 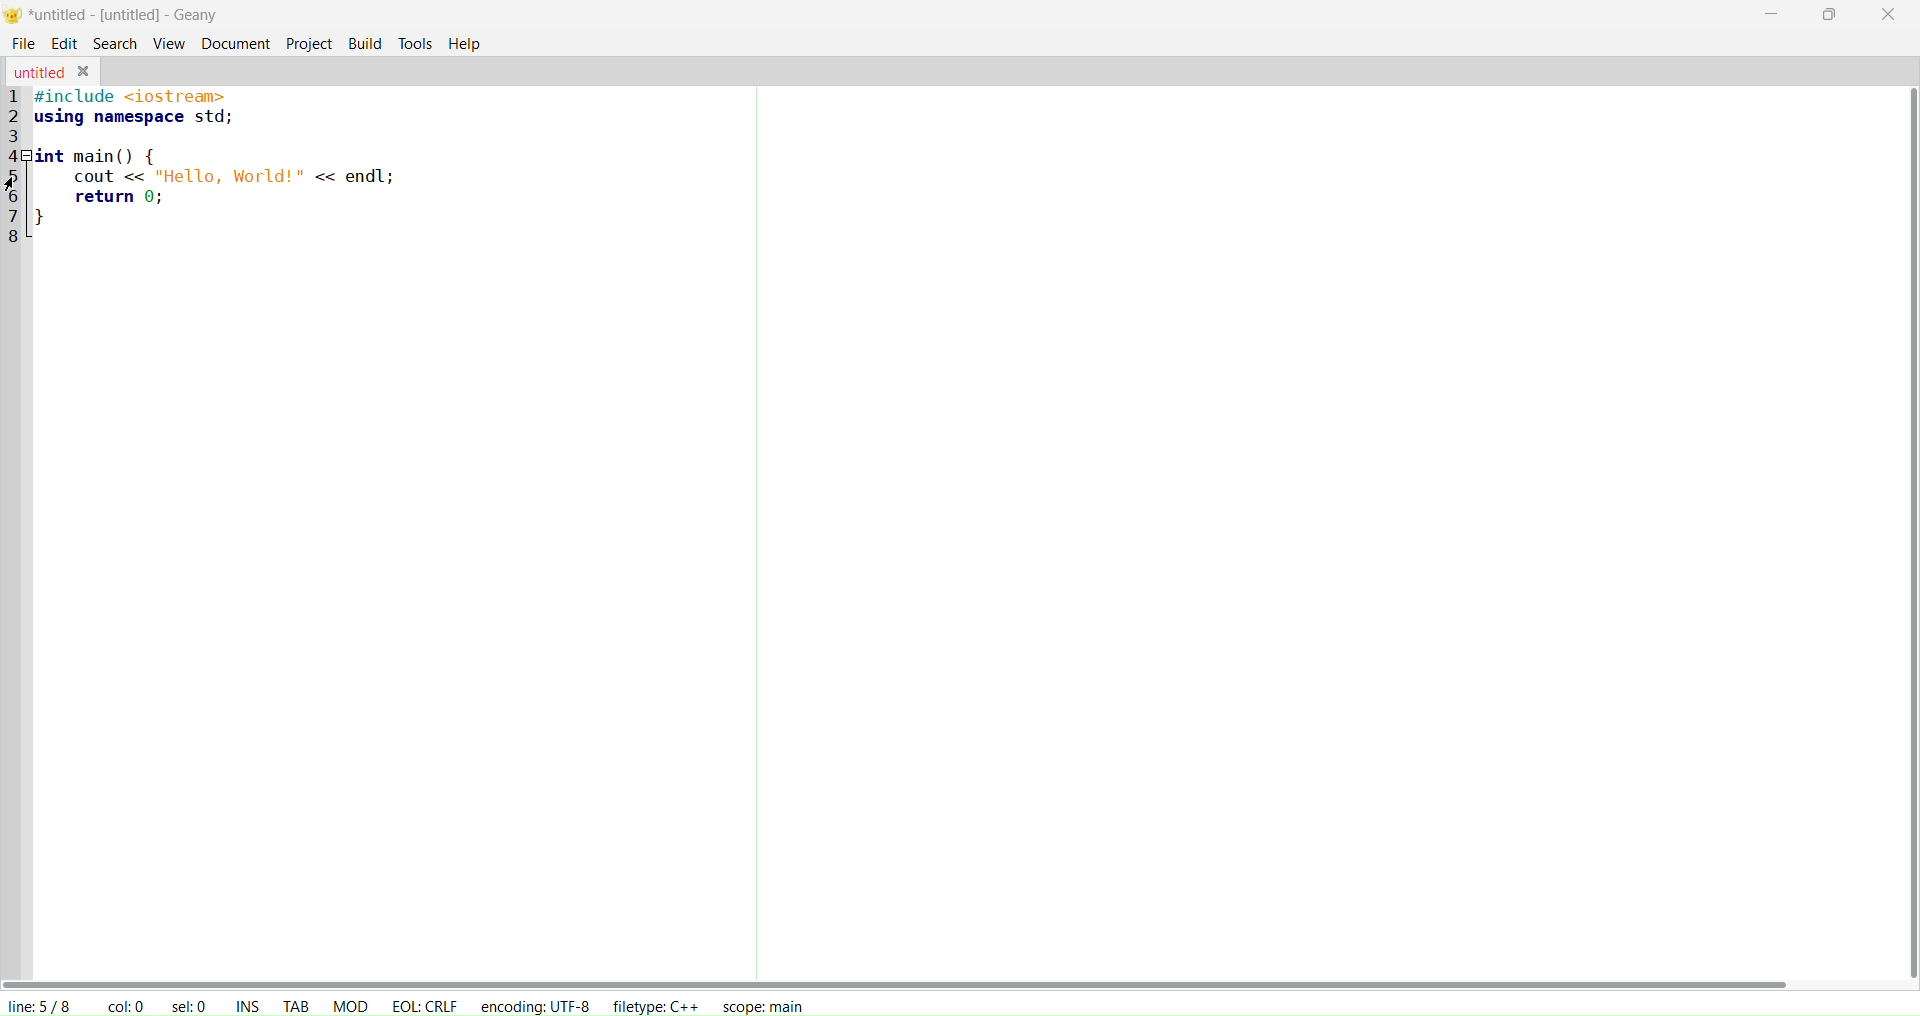 I want to click on horizonal scroll bar, so click(x=895, y=978).